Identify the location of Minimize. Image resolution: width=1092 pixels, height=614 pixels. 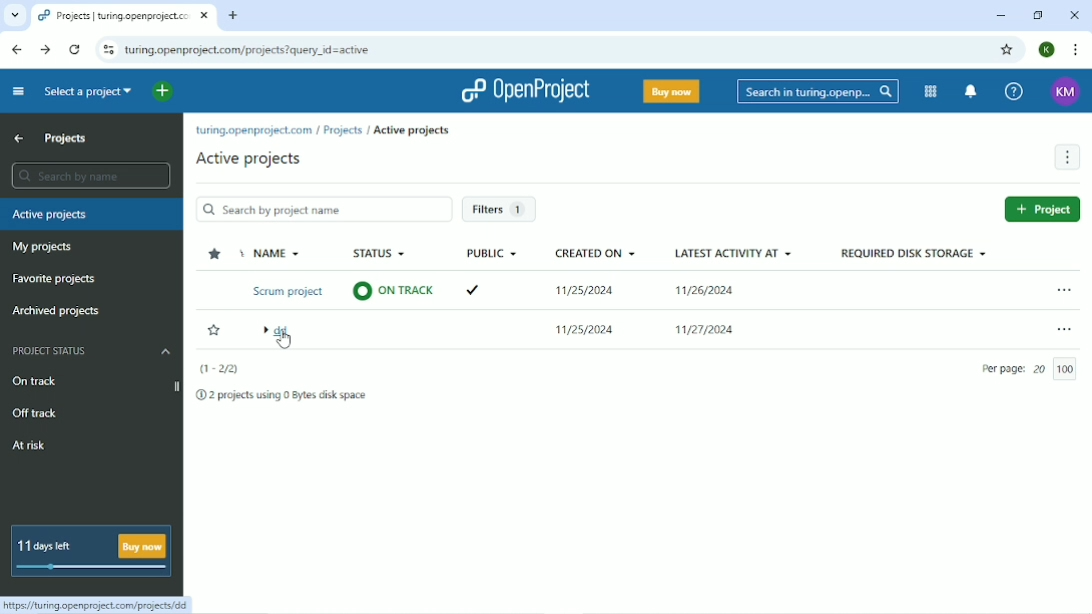
(999, 17).